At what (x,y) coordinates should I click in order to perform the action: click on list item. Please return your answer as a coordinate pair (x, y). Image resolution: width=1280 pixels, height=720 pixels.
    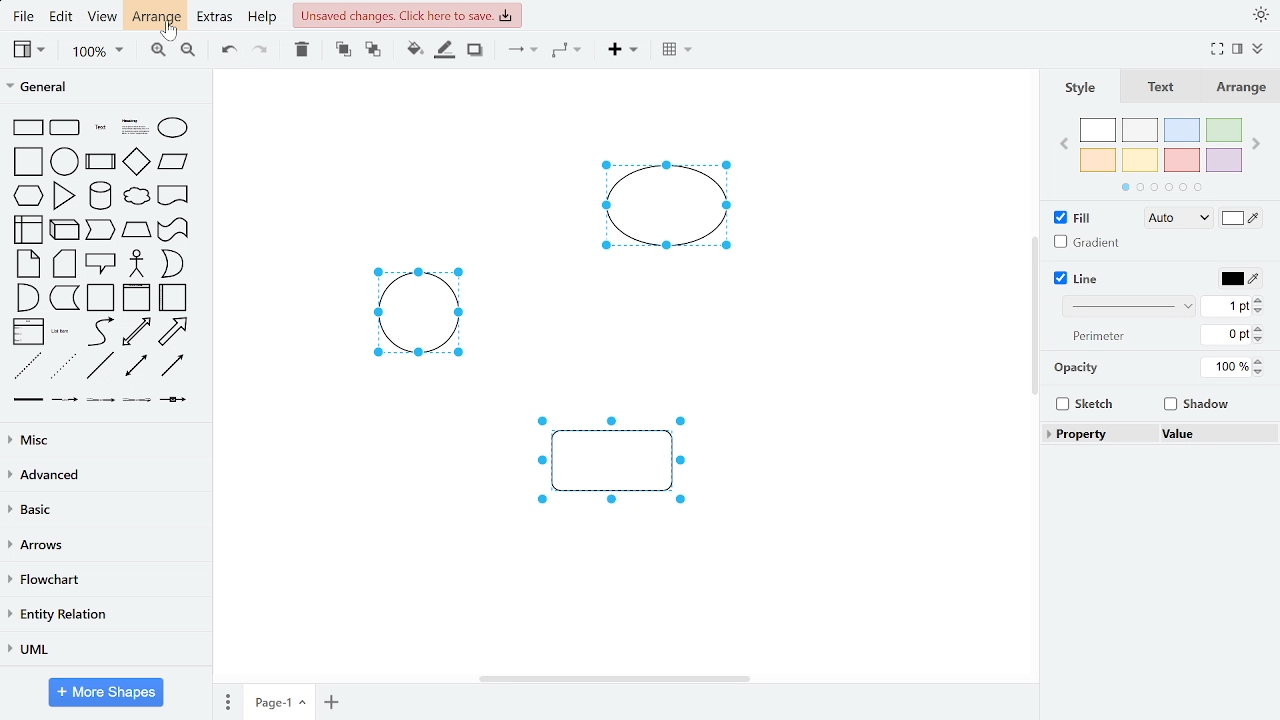
    Looking at the image, I should click on (62, 332).